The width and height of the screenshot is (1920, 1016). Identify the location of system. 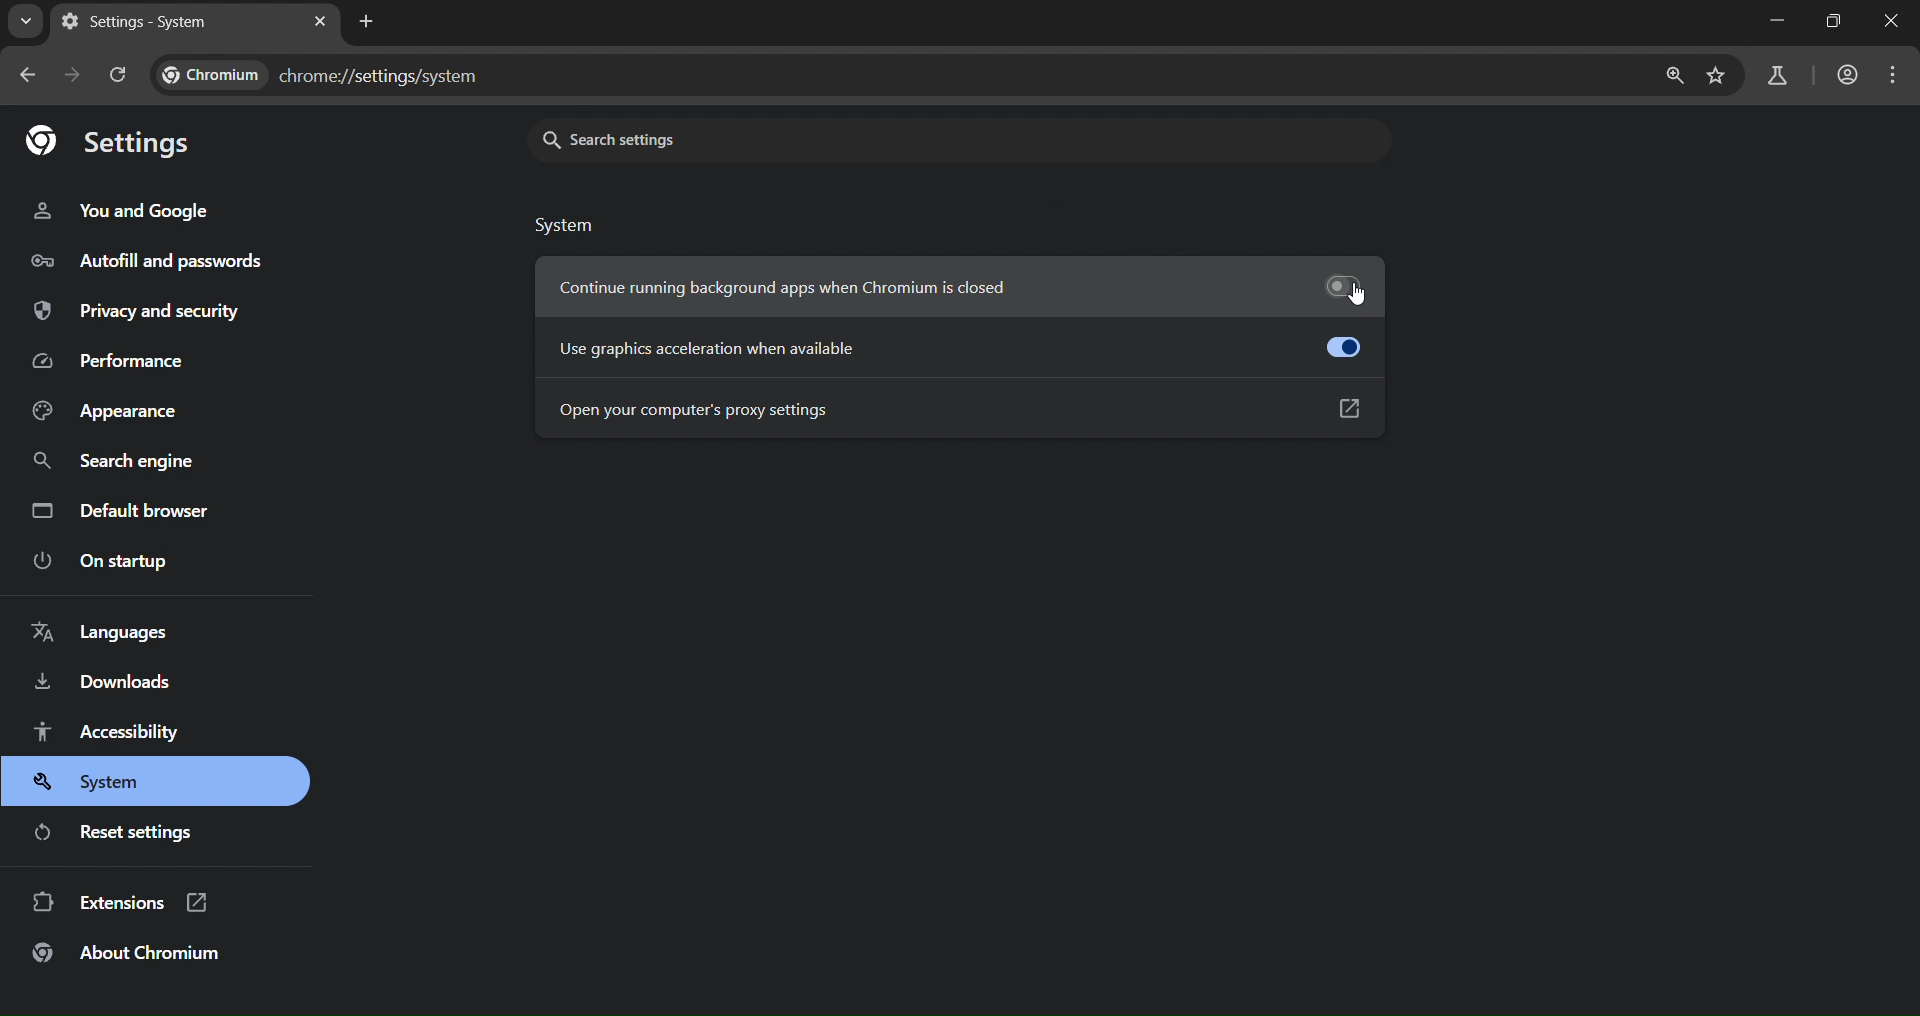
(102, 784).